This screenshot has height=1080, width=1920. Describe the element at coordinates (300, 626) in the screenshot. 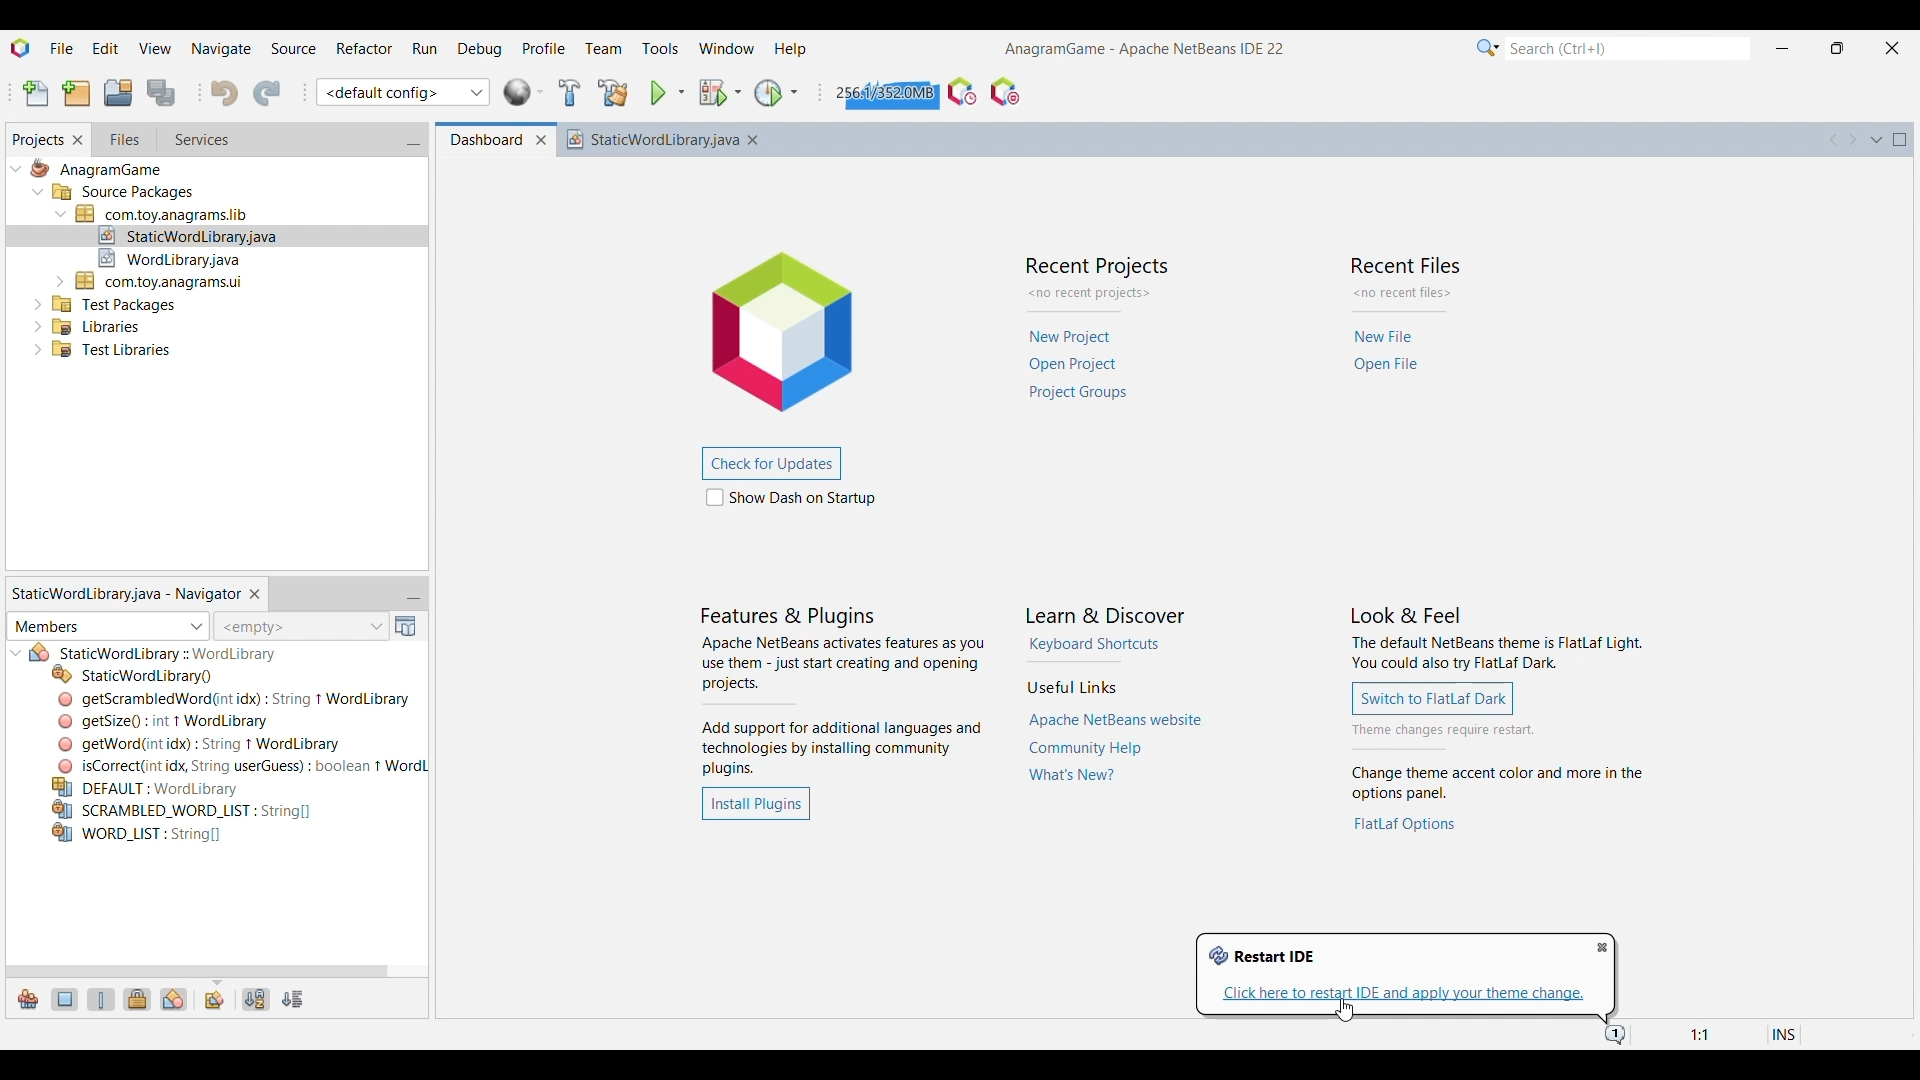

I see `Inspect members history` at that location.